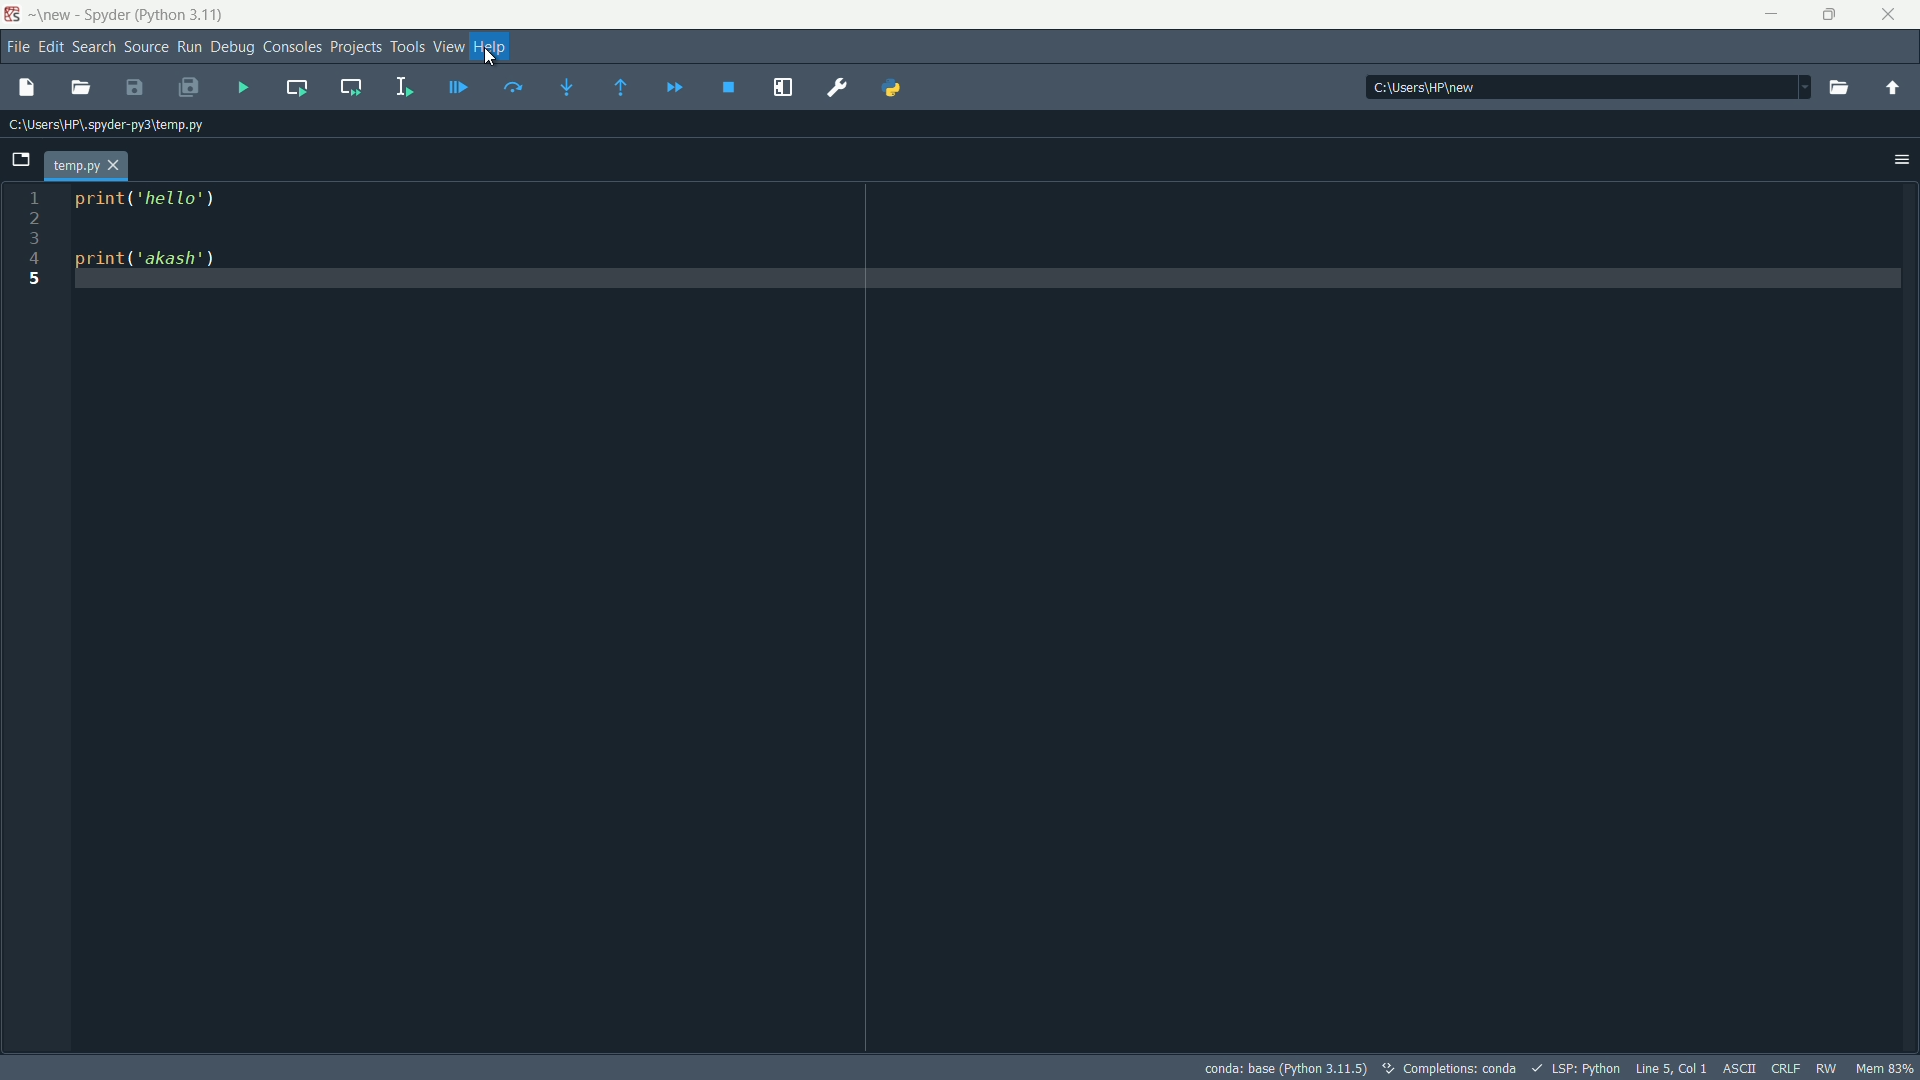 This screenshot has width=1920, height=1080. Describe the element at coordinates (242, 89) in the screenshot. I see `run file` at that location.